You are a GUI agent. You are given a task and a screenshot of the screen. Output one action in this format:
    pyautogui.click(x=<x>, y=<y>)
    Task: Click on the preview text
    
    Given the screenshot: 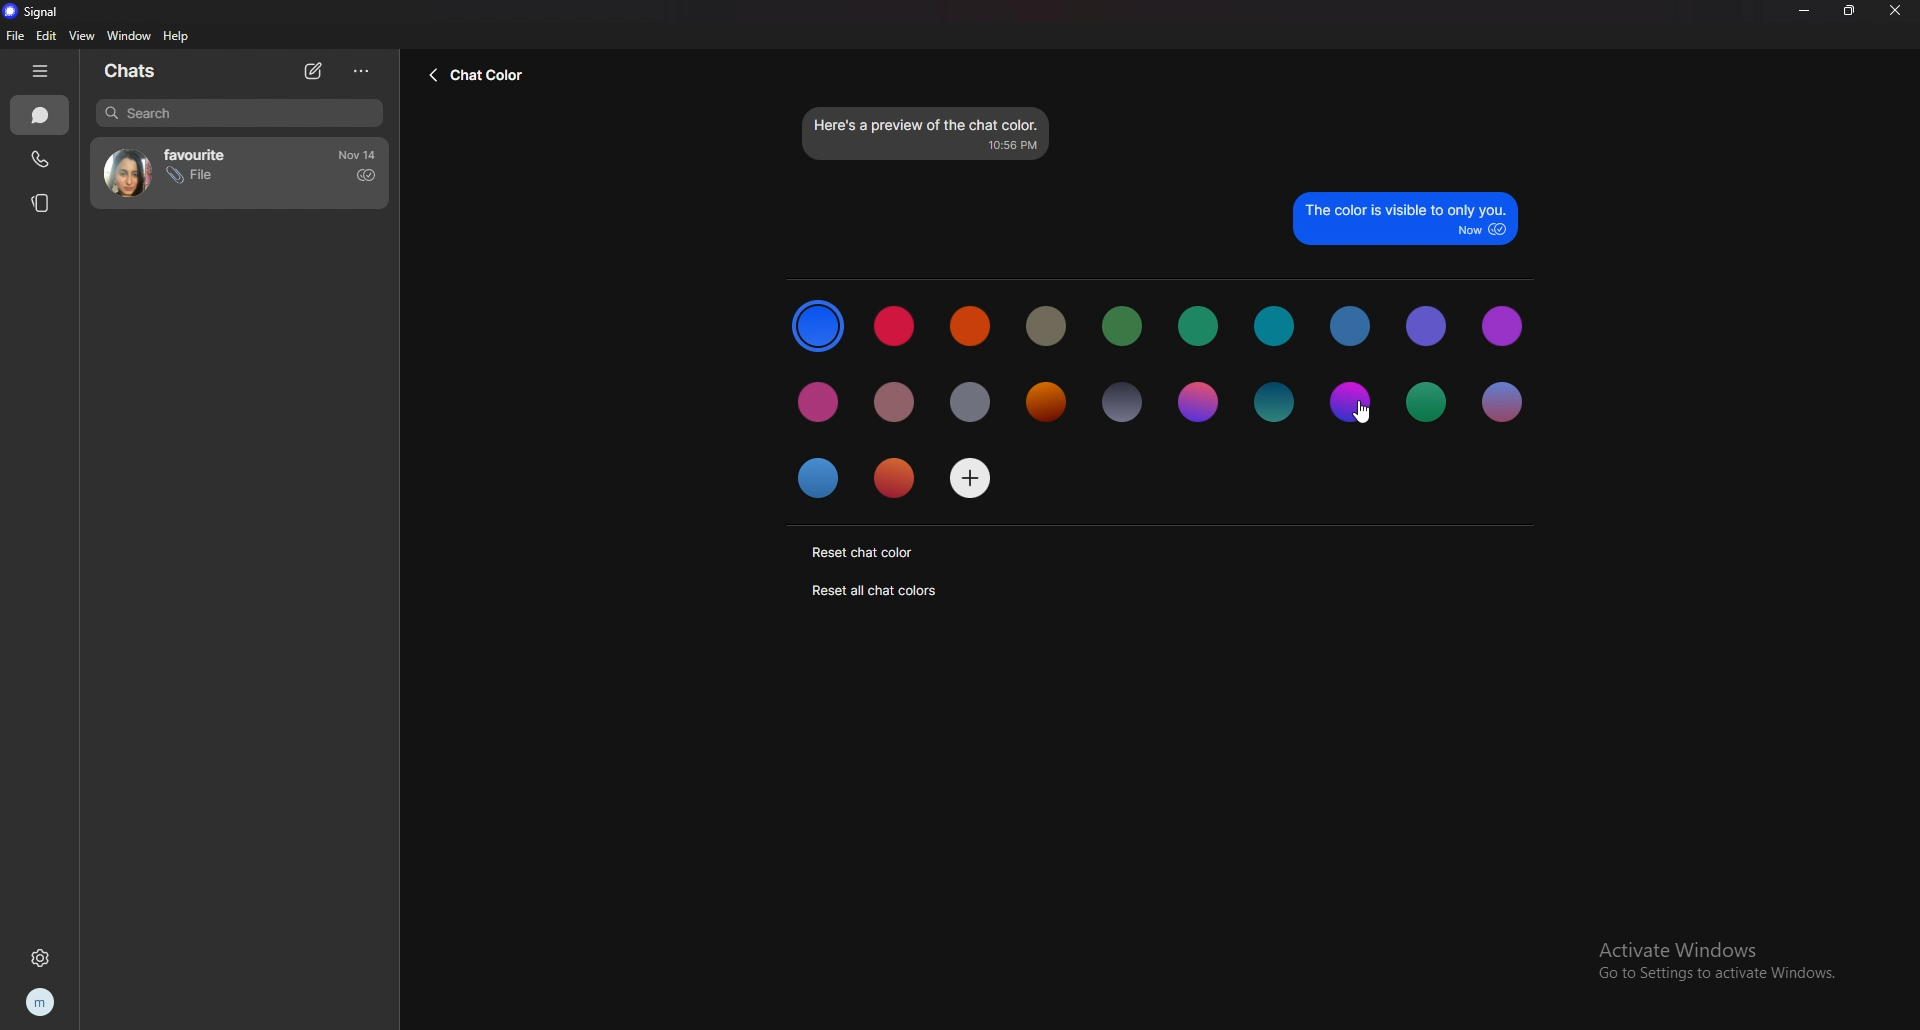 What is the action you would take?
    pyautogui.click(x=1406, y=219)
    